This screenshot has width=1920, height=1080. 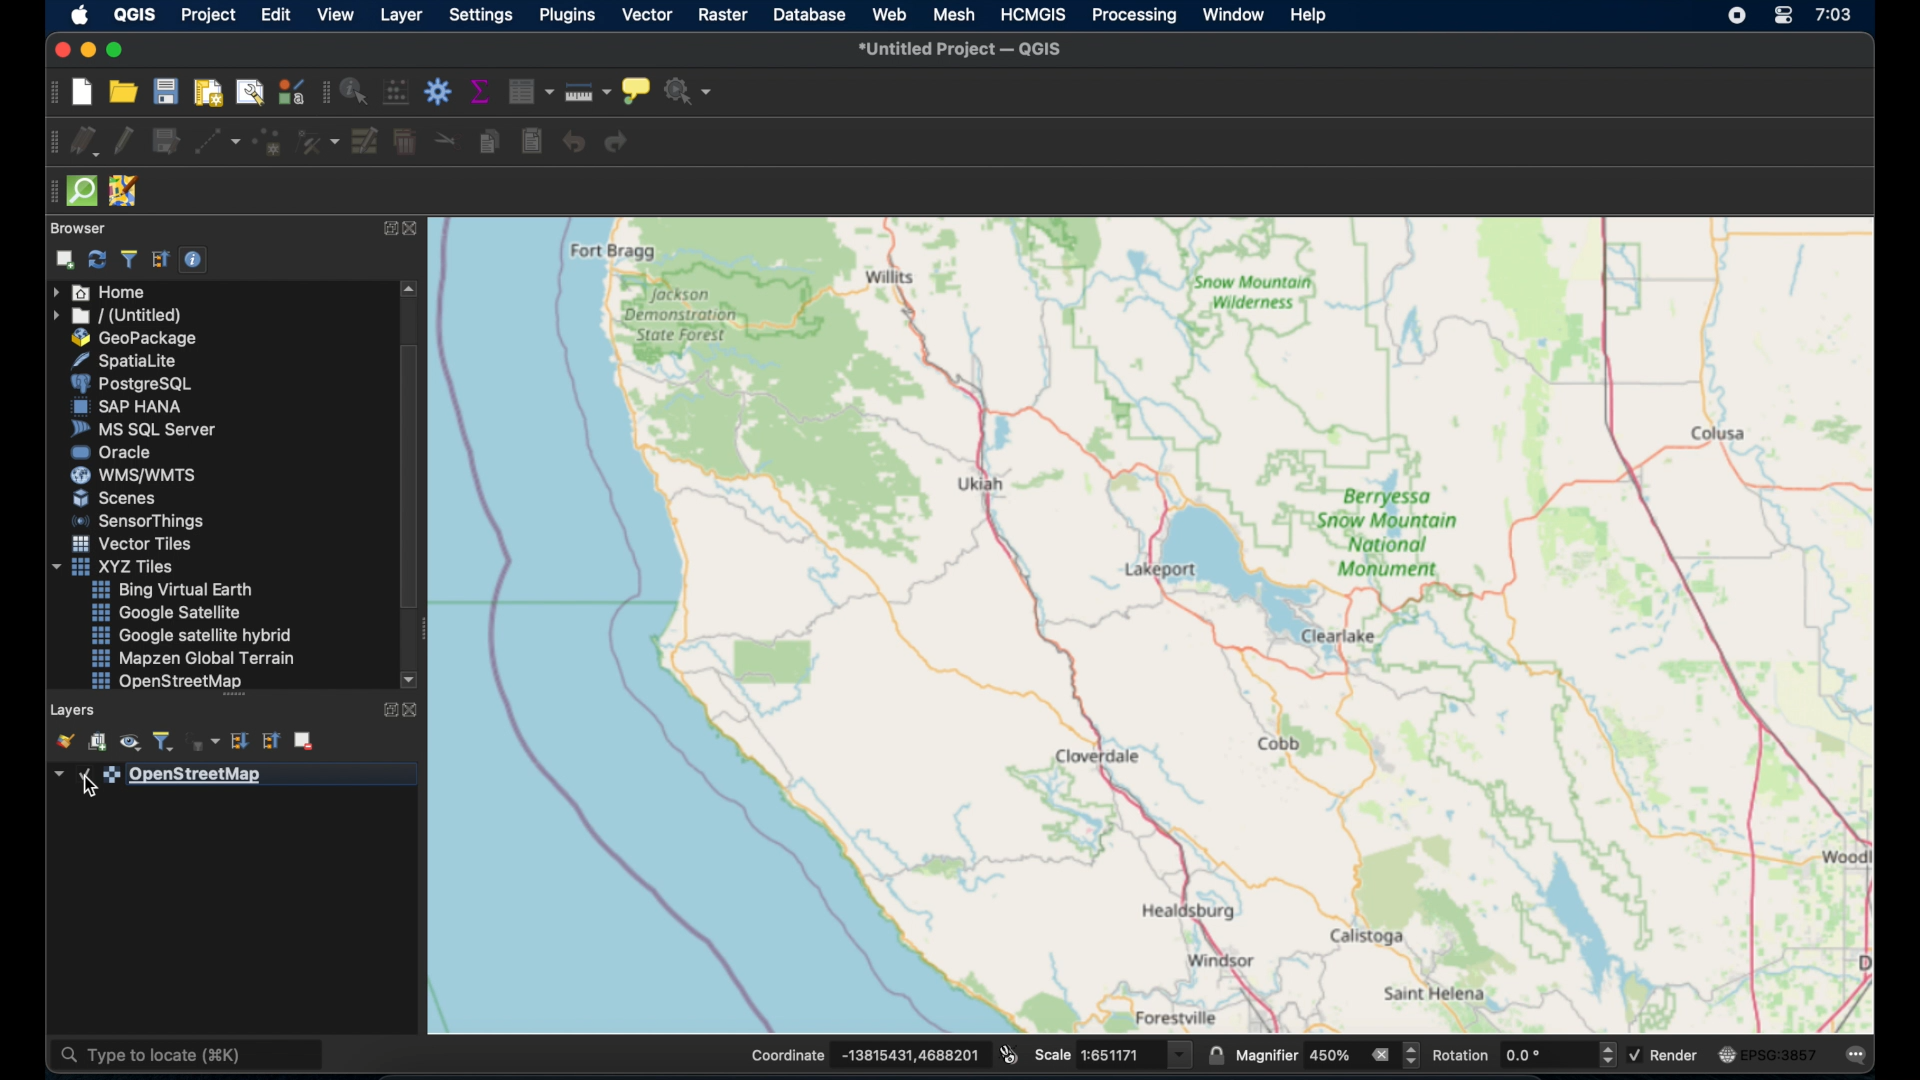 What do you see at coordinates (68, 710) in the screenshot?
I see `layers` at bounding box center [68, 710].